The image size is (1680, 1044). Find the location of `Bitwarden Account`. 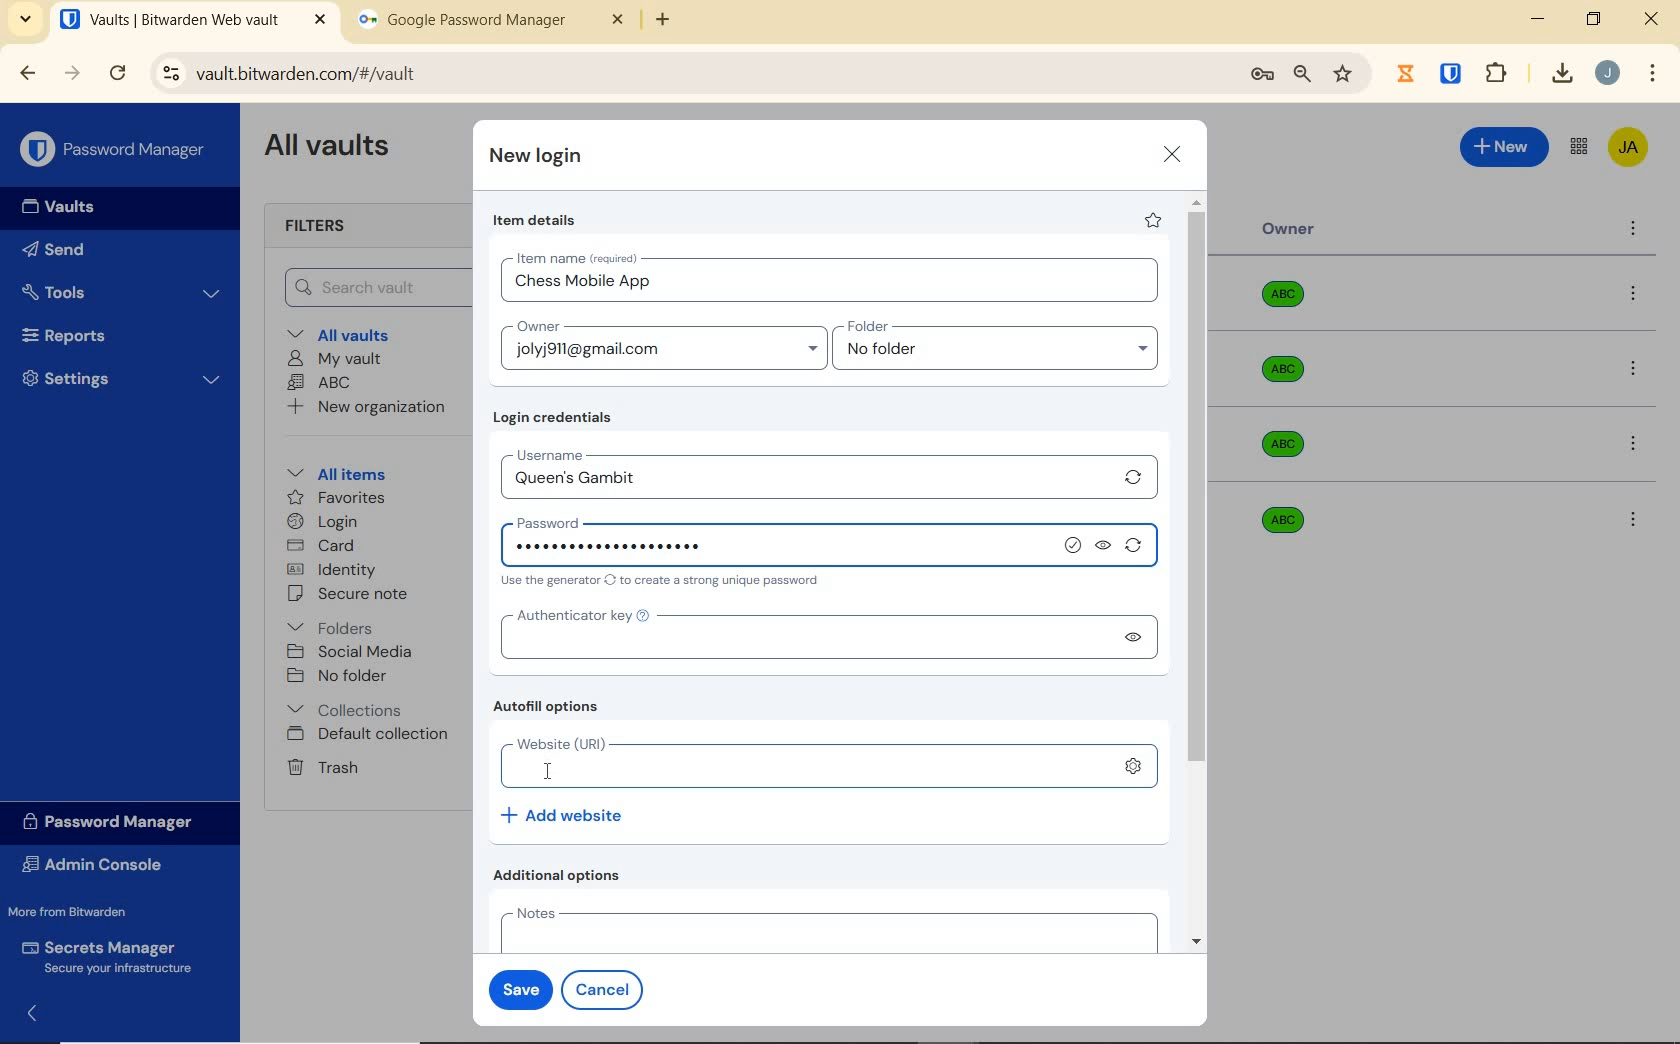

Bitwarden Account is located at coordinates (1628, 149).